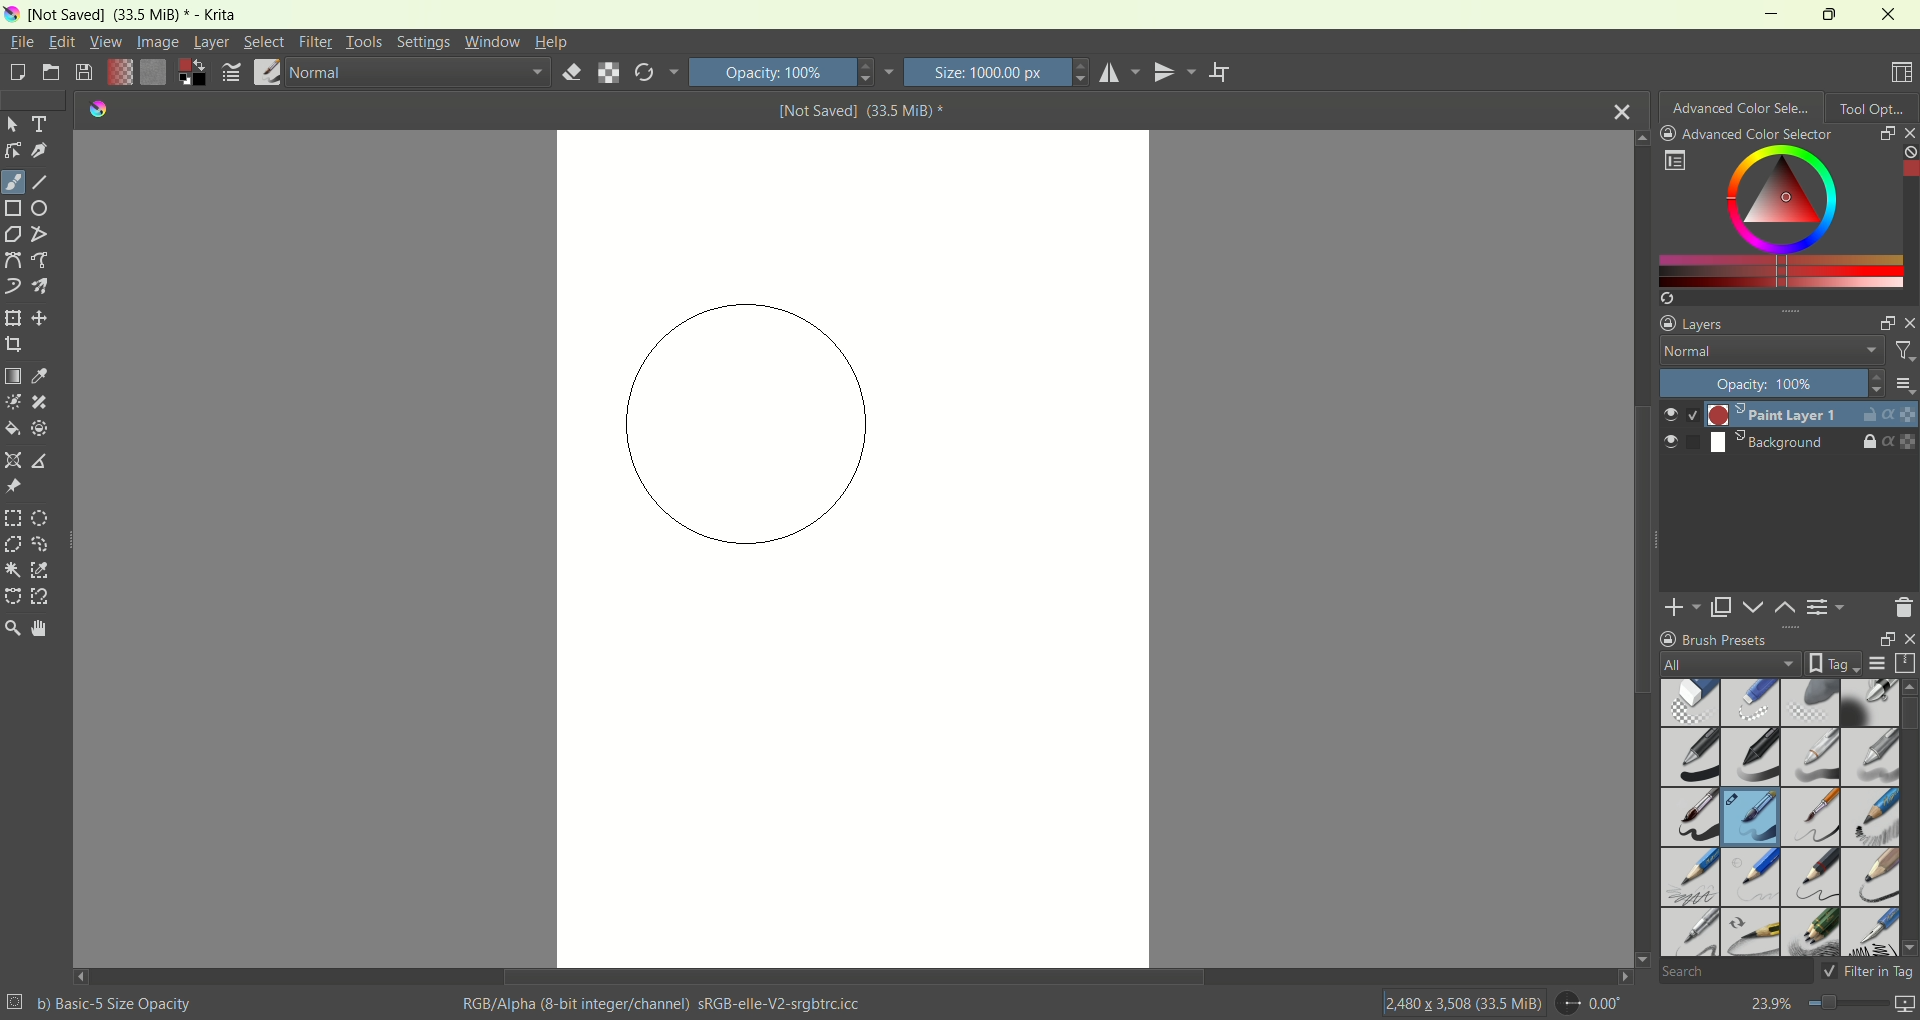  Describe the element at coordinates (41, 183) in the screenshot. I see `line` at that location.